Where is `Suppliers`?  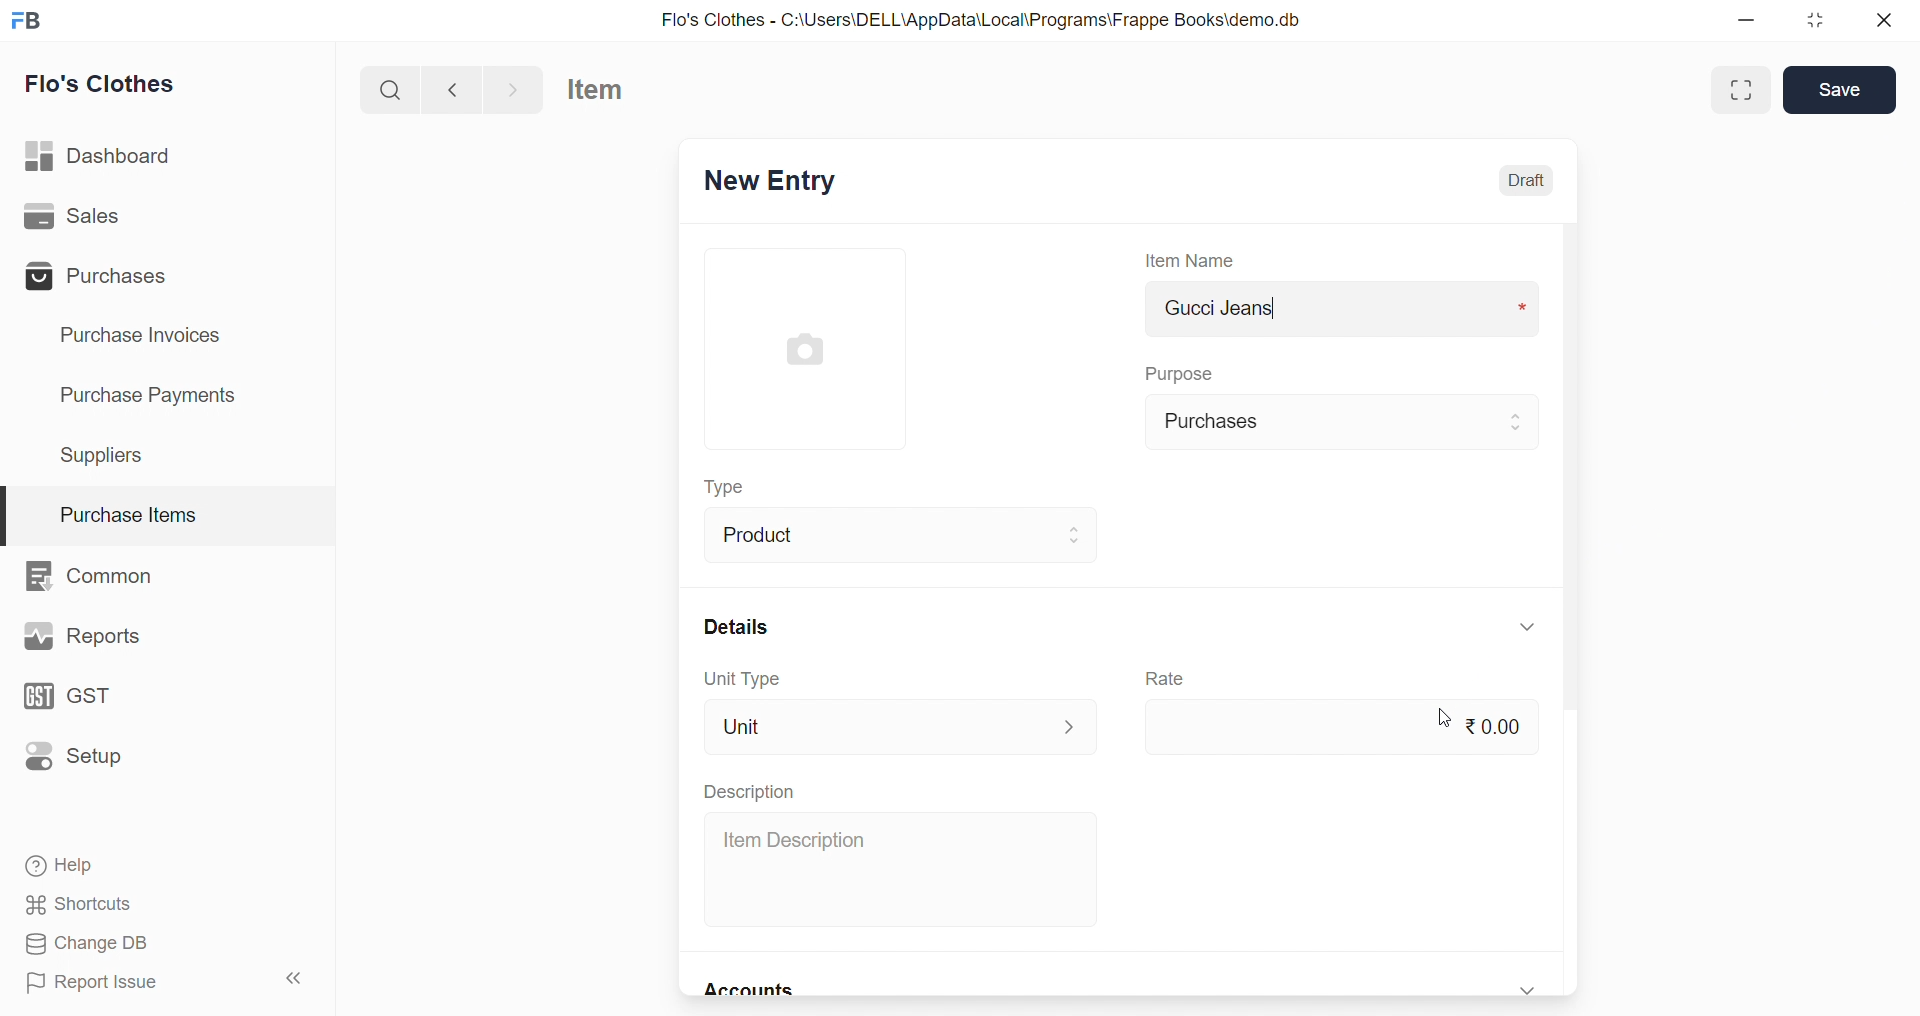
Suppliers is located at coordinates (110, 454).